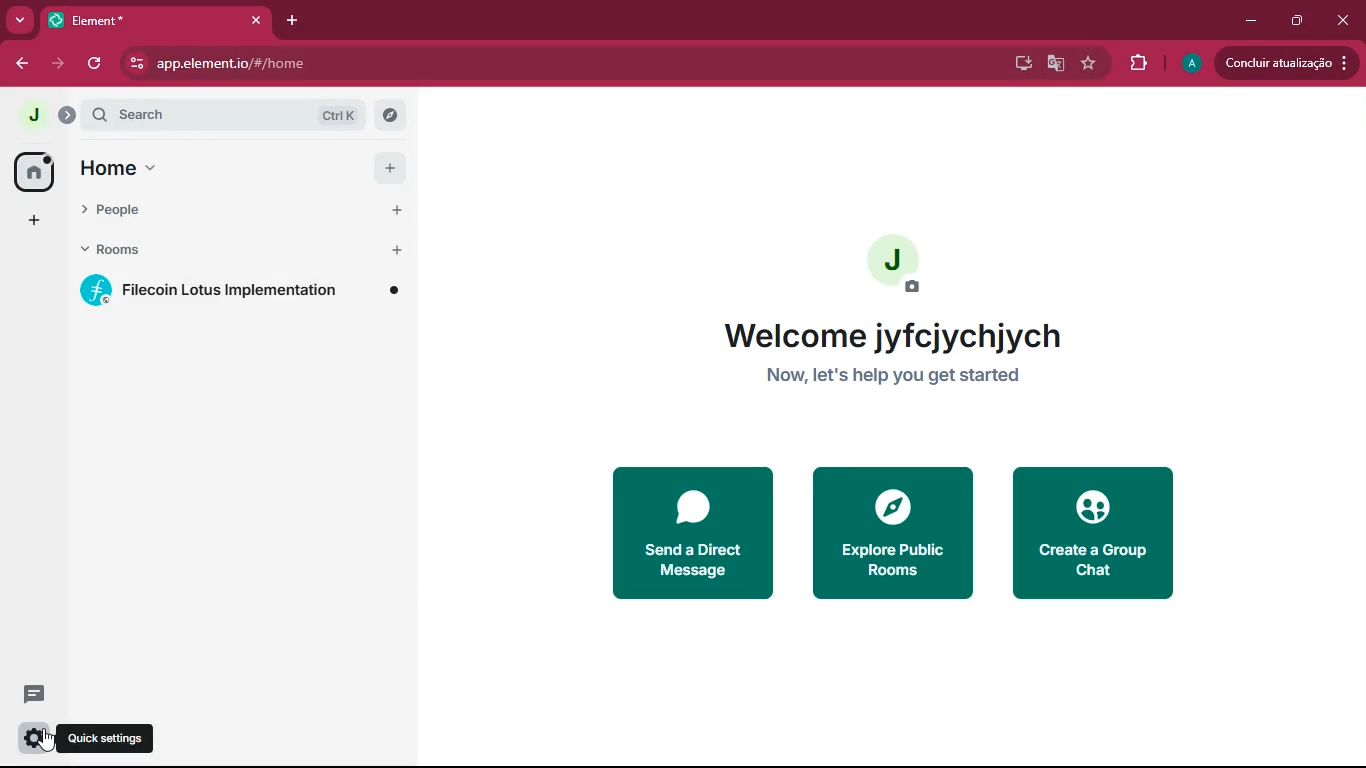  What do you see at coordinates (235, 116) in the screenshot?
I see `search` at bounding box center [235, 116].